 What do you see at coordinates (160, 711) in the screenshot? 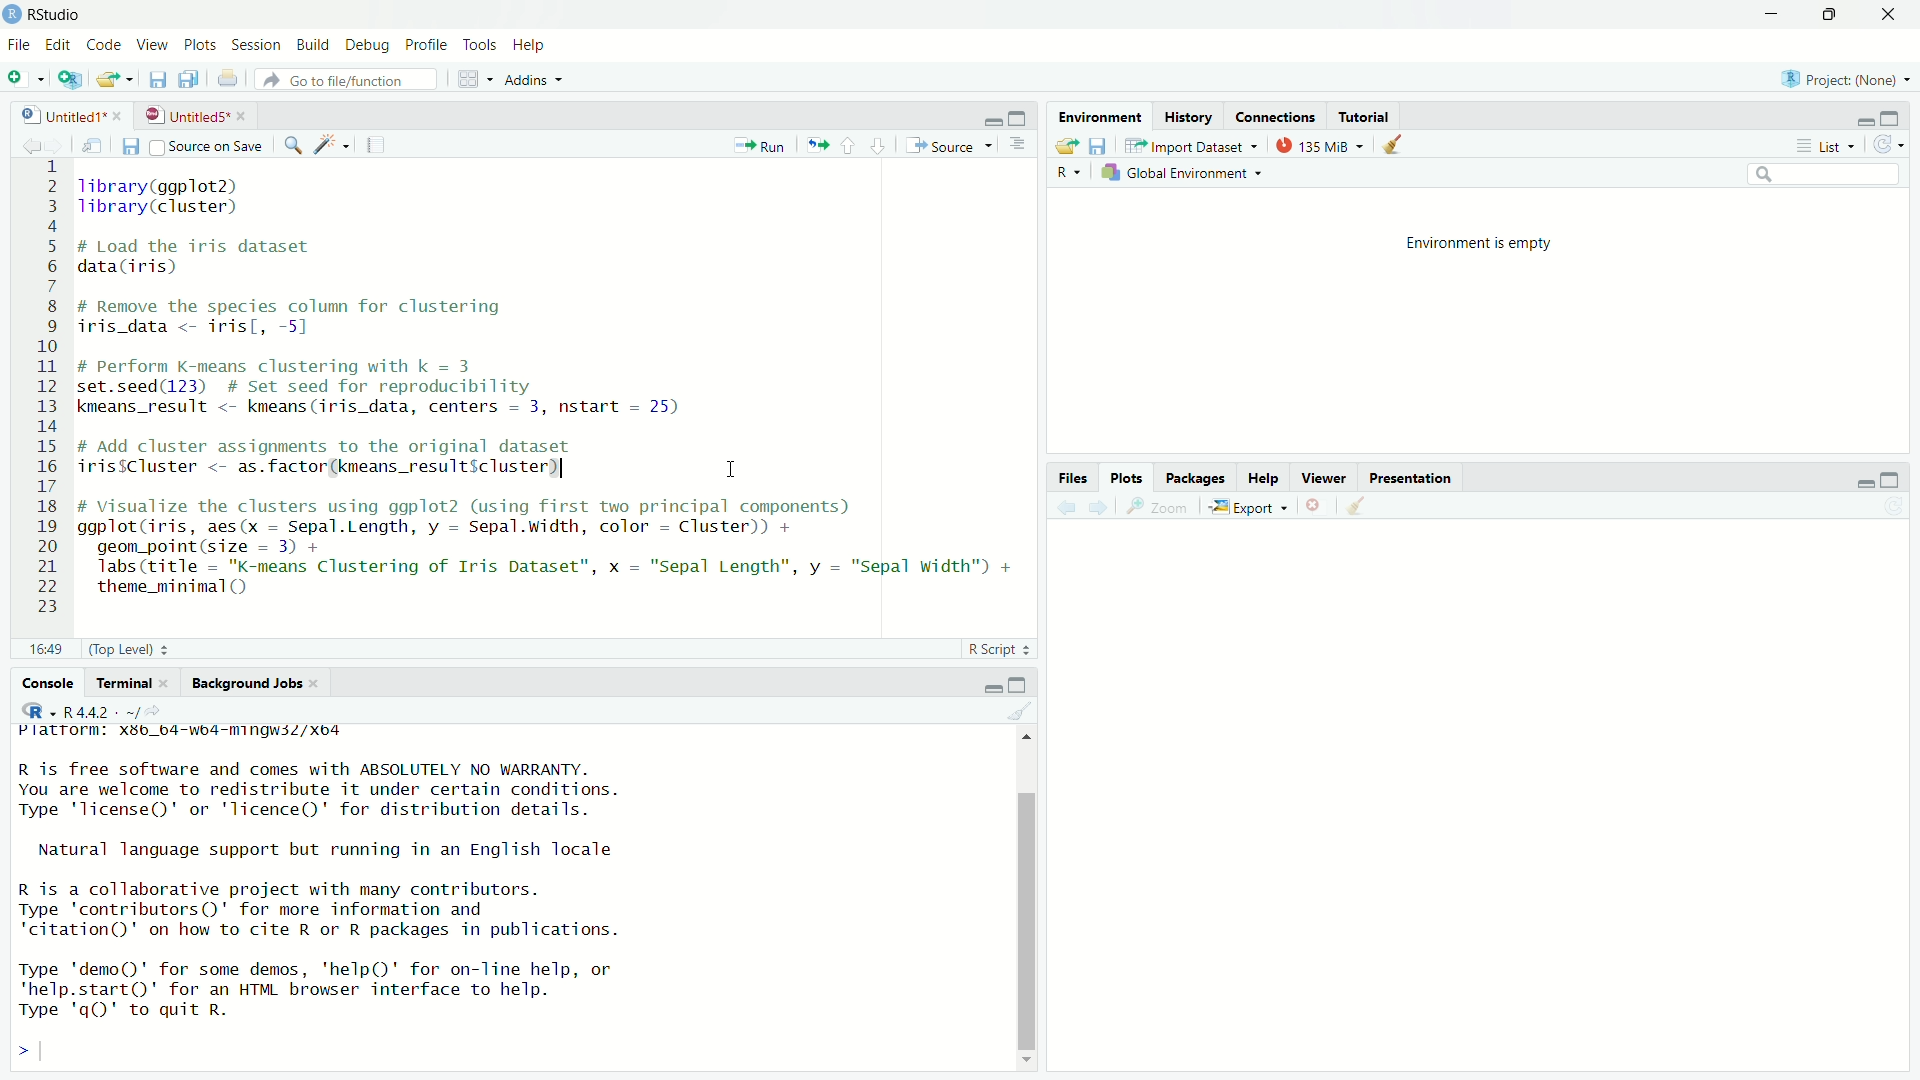
I see `view the current working directory` at bounding box center [160, 711].